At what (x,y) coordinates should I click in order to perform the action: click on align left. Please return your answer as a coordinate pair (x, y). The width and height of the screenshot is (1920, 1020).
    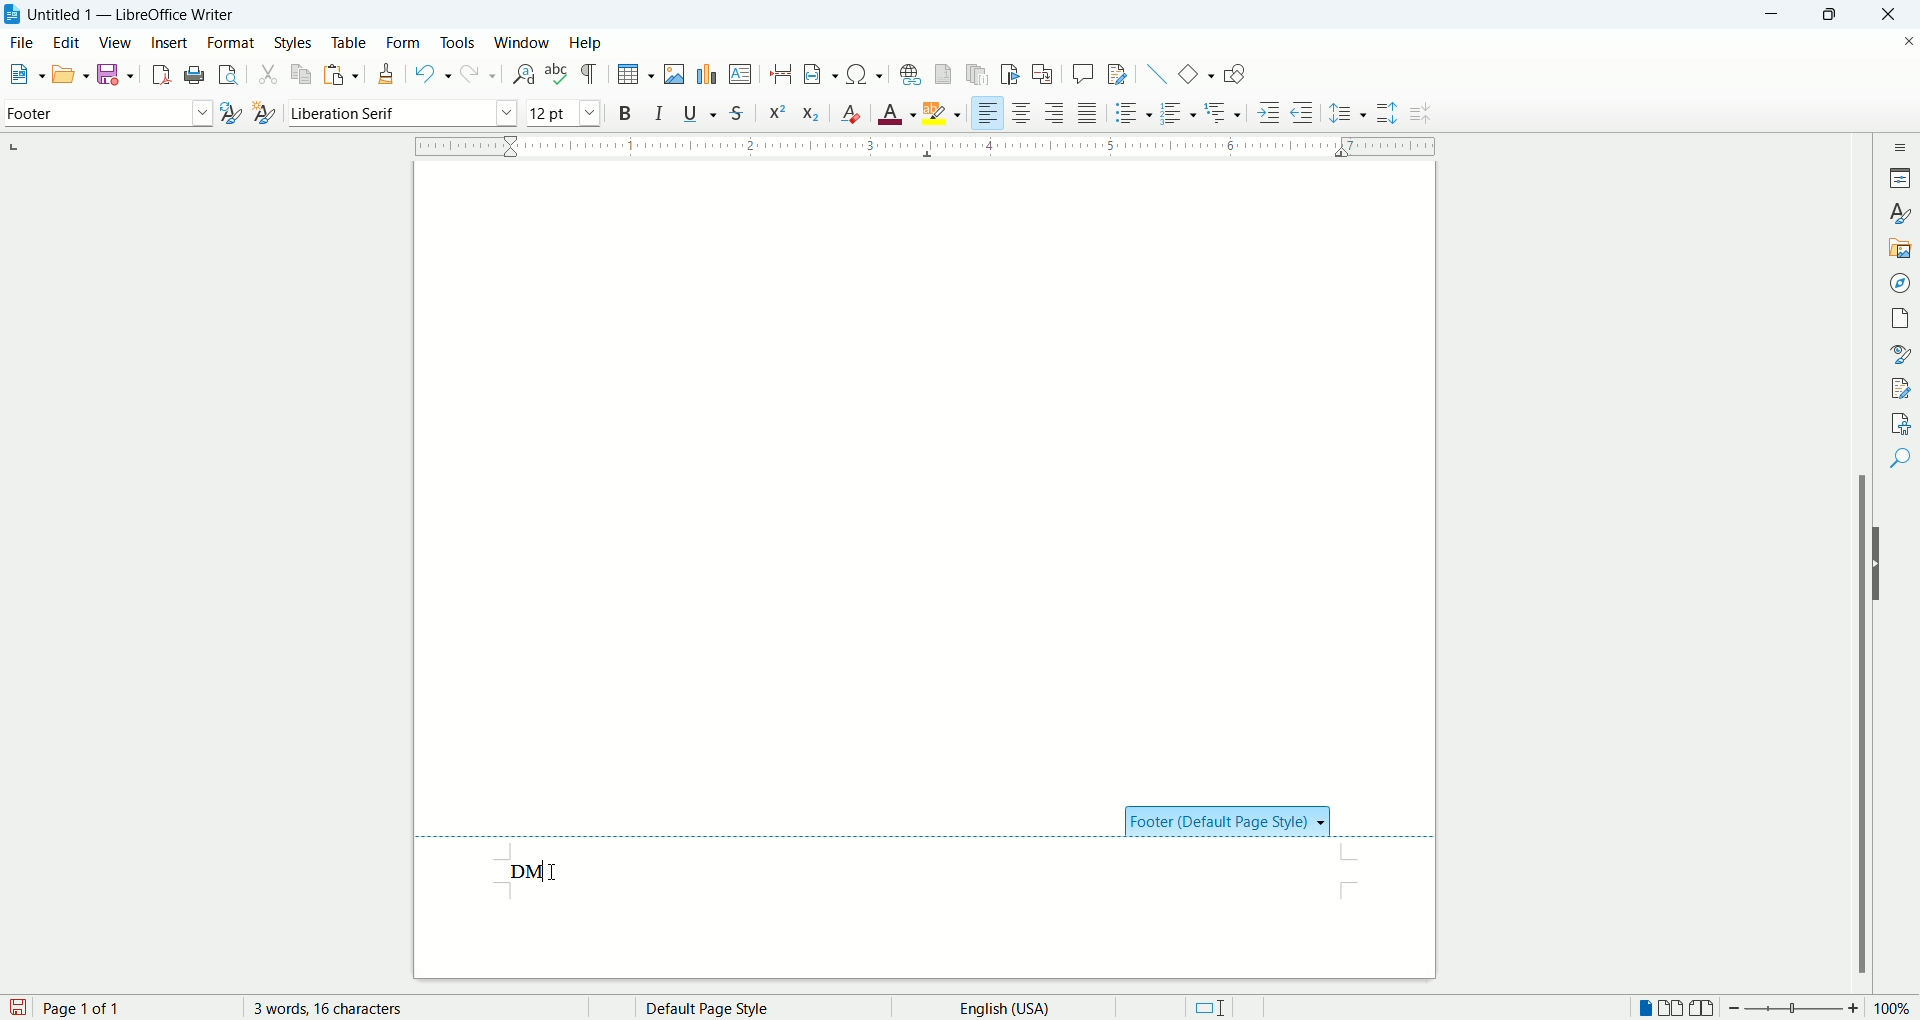
    Looking at the image, I should click on (989, 114).